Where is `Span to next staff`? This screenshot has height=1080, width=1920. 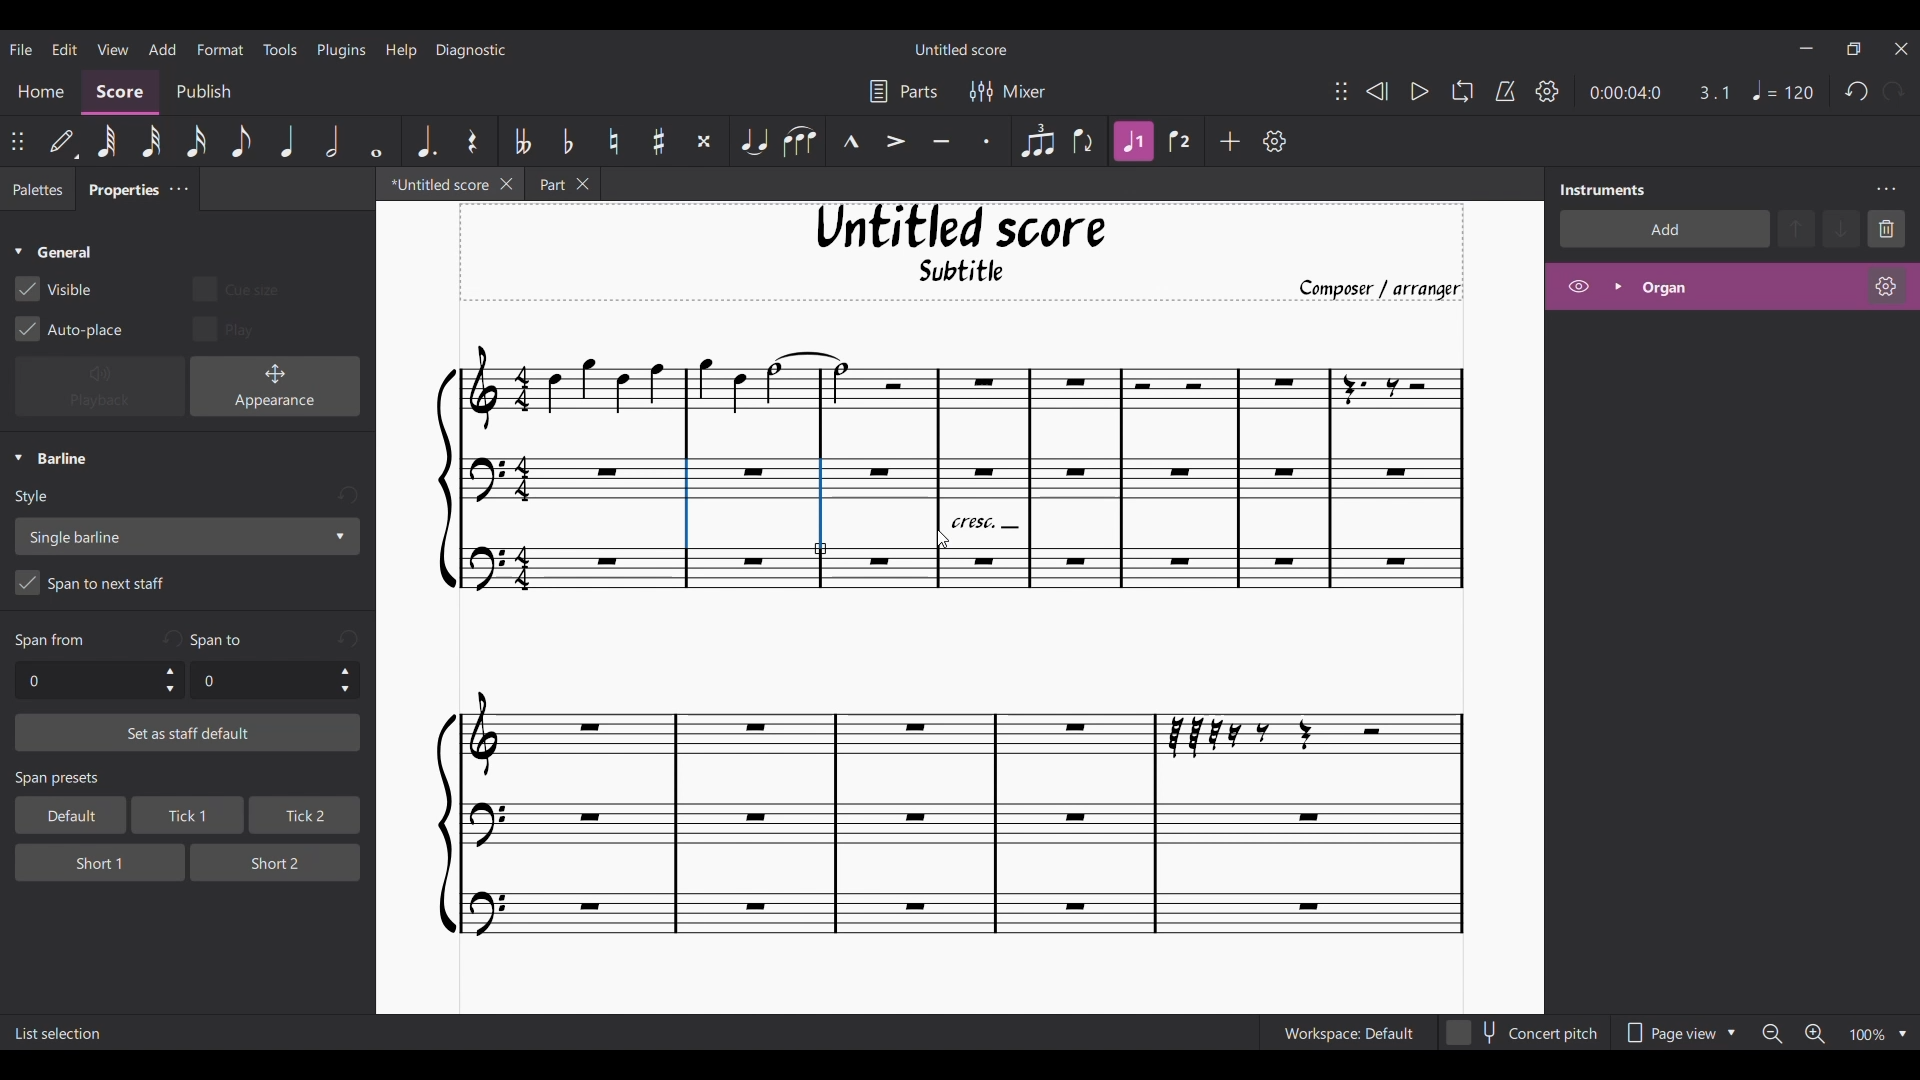 Span to next staff is located at coordinates (187, 586).